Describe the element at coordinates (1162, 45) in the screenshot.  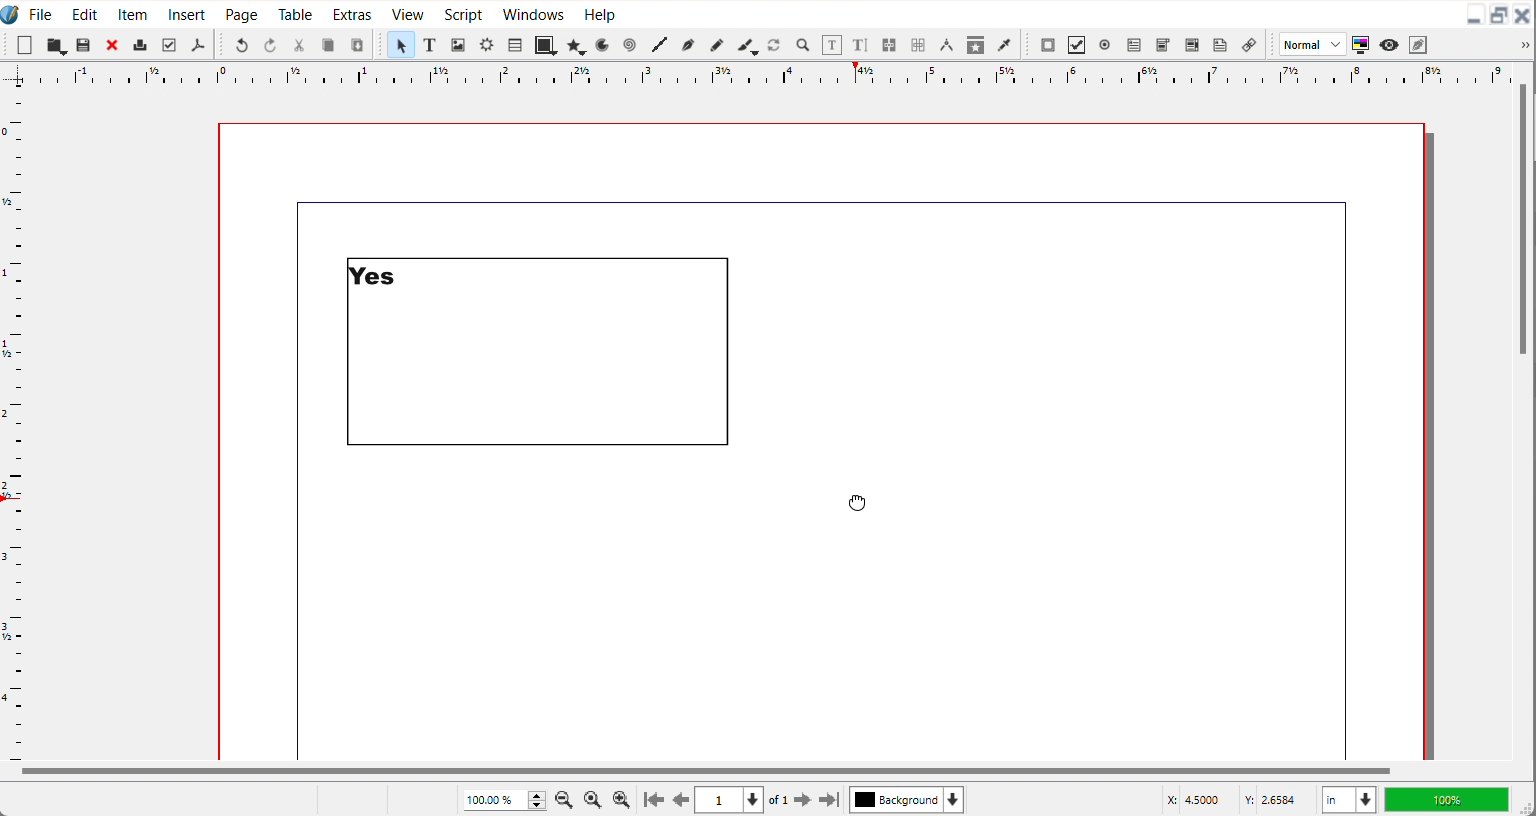
I see `PDF Combo button` at that location.